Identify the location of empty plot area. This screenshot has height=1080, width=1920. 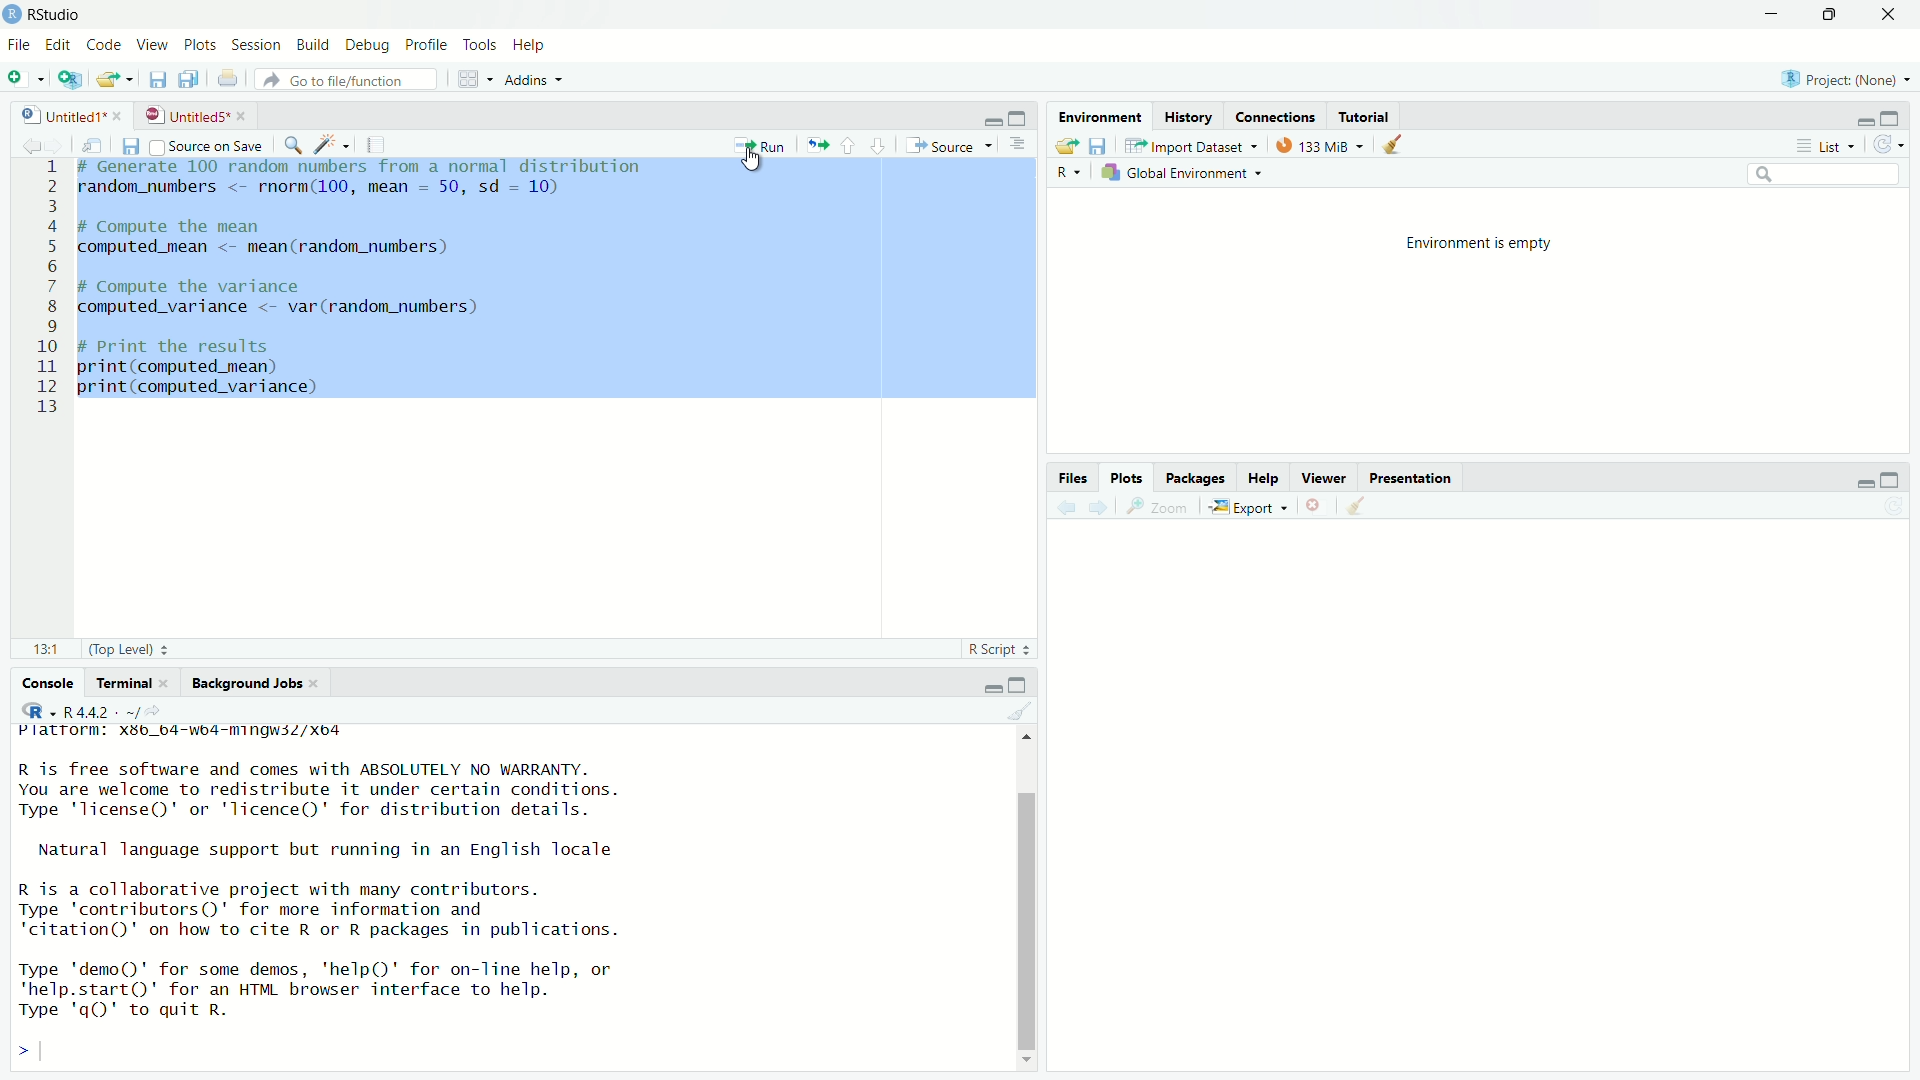
(1486, 819).